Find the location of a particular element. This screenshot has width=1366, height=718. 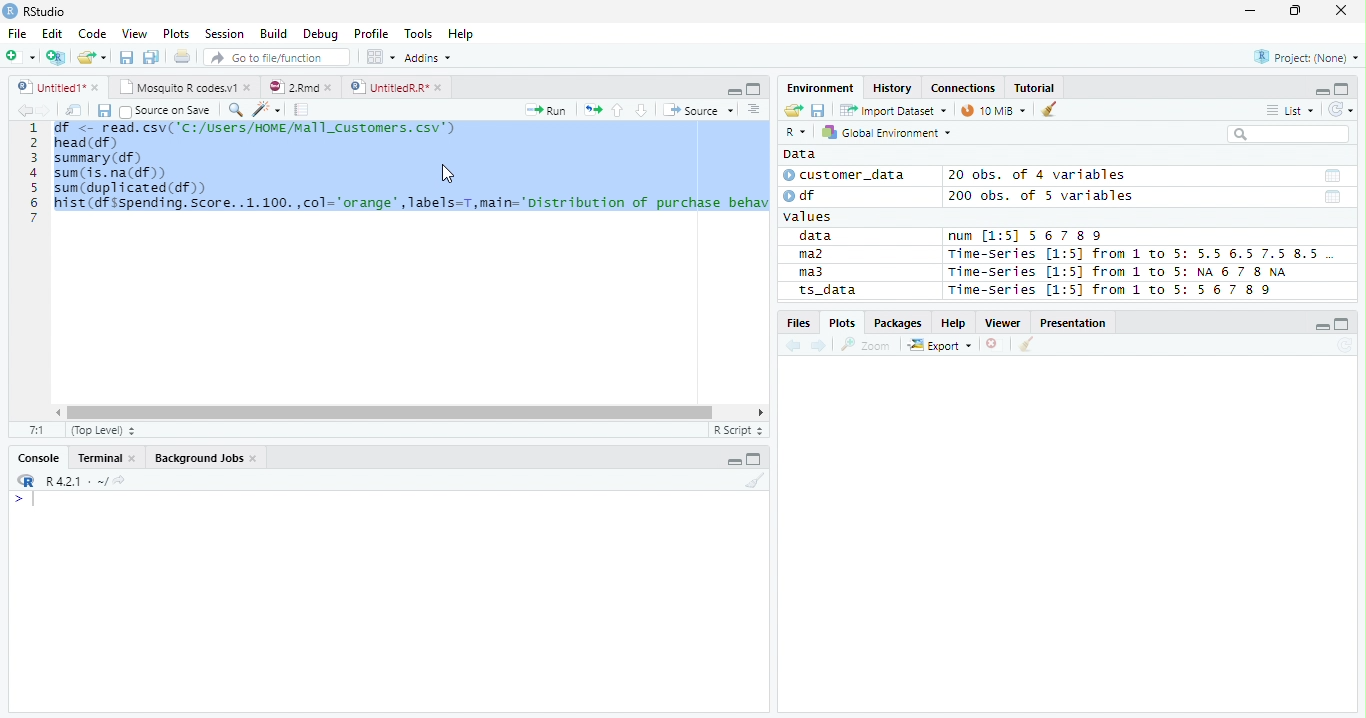

Time-Series [1:5] from 1 to 5: 5.5 6.5 7.5 8.5 is located at coordinates (1137, 255).